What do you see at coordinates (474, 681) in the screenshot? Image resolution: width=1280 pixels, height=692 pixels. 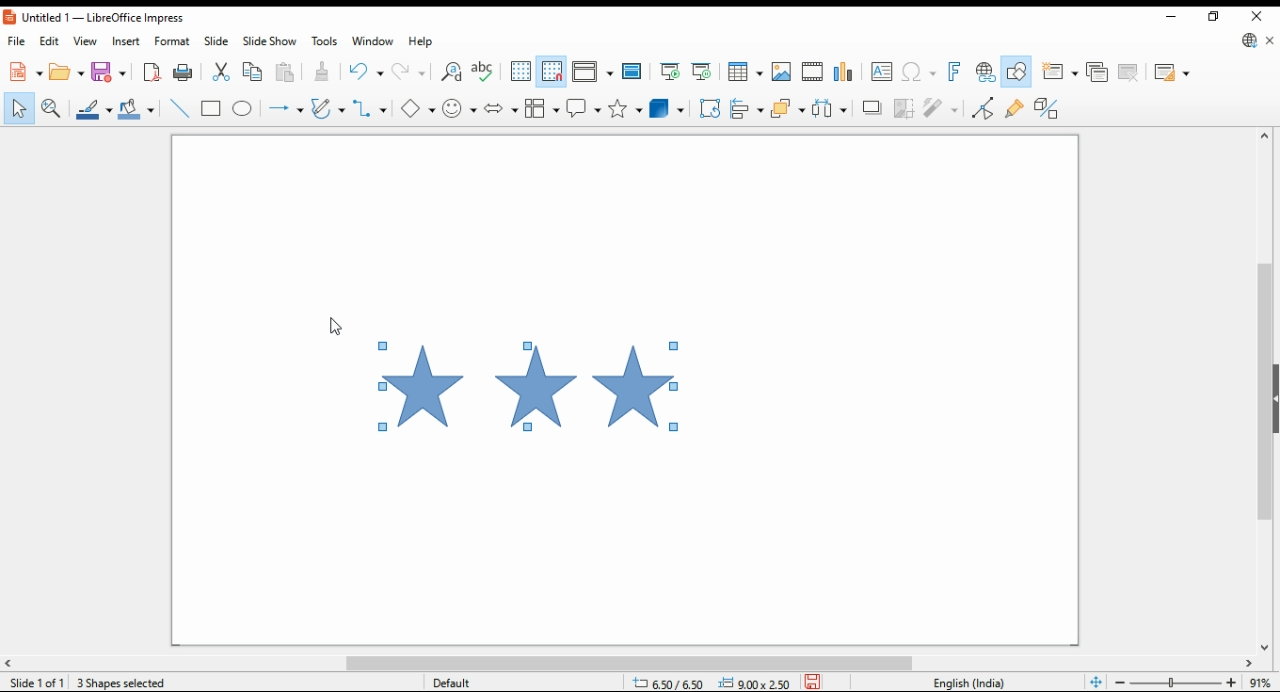 I see `default` at bounding box center [474, 681].